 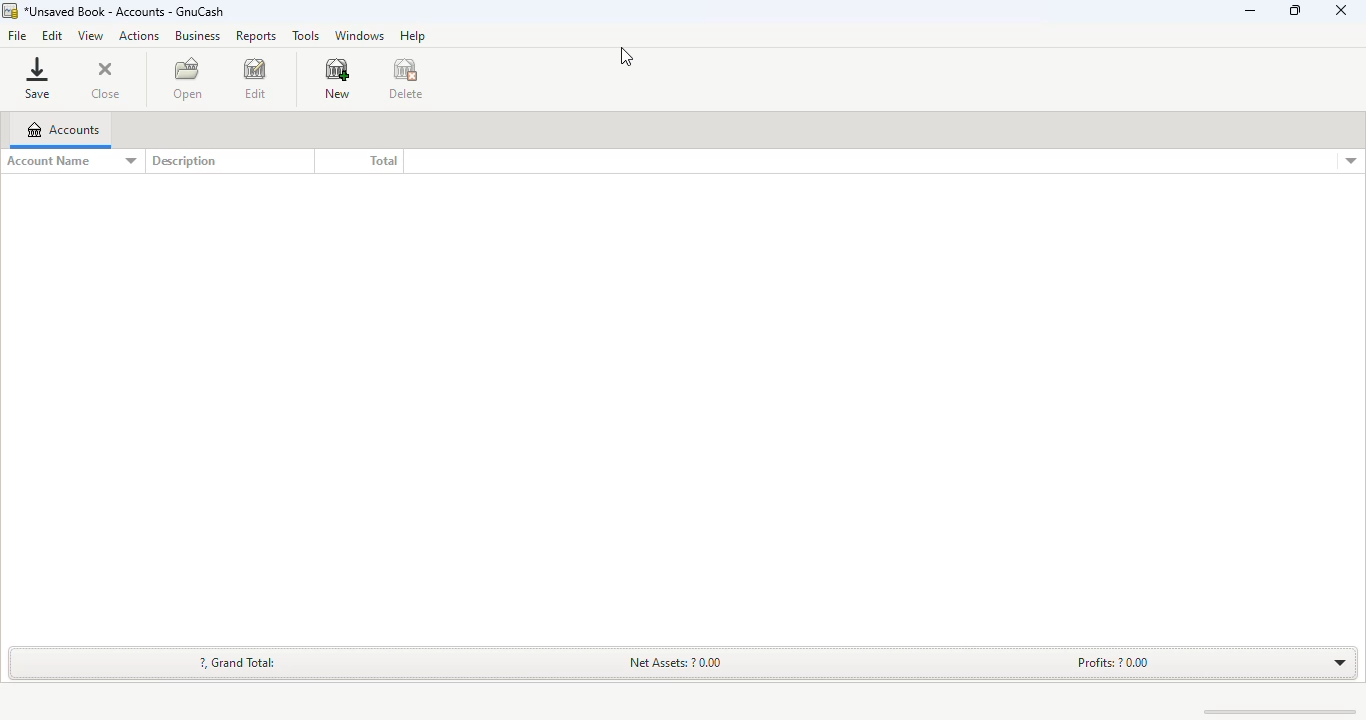 I want to click on close, so click(x=106, y=82).